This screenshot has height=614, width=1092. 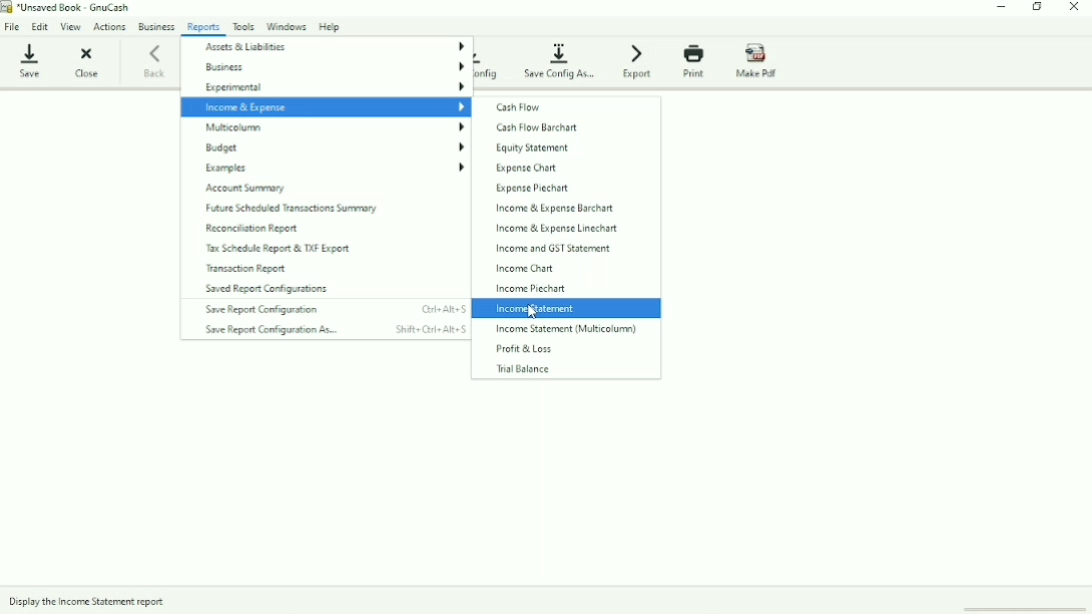 What do you see at coordinates (29, 58) in the screenshot?
I see `Save` at bounding box center [29, 58].